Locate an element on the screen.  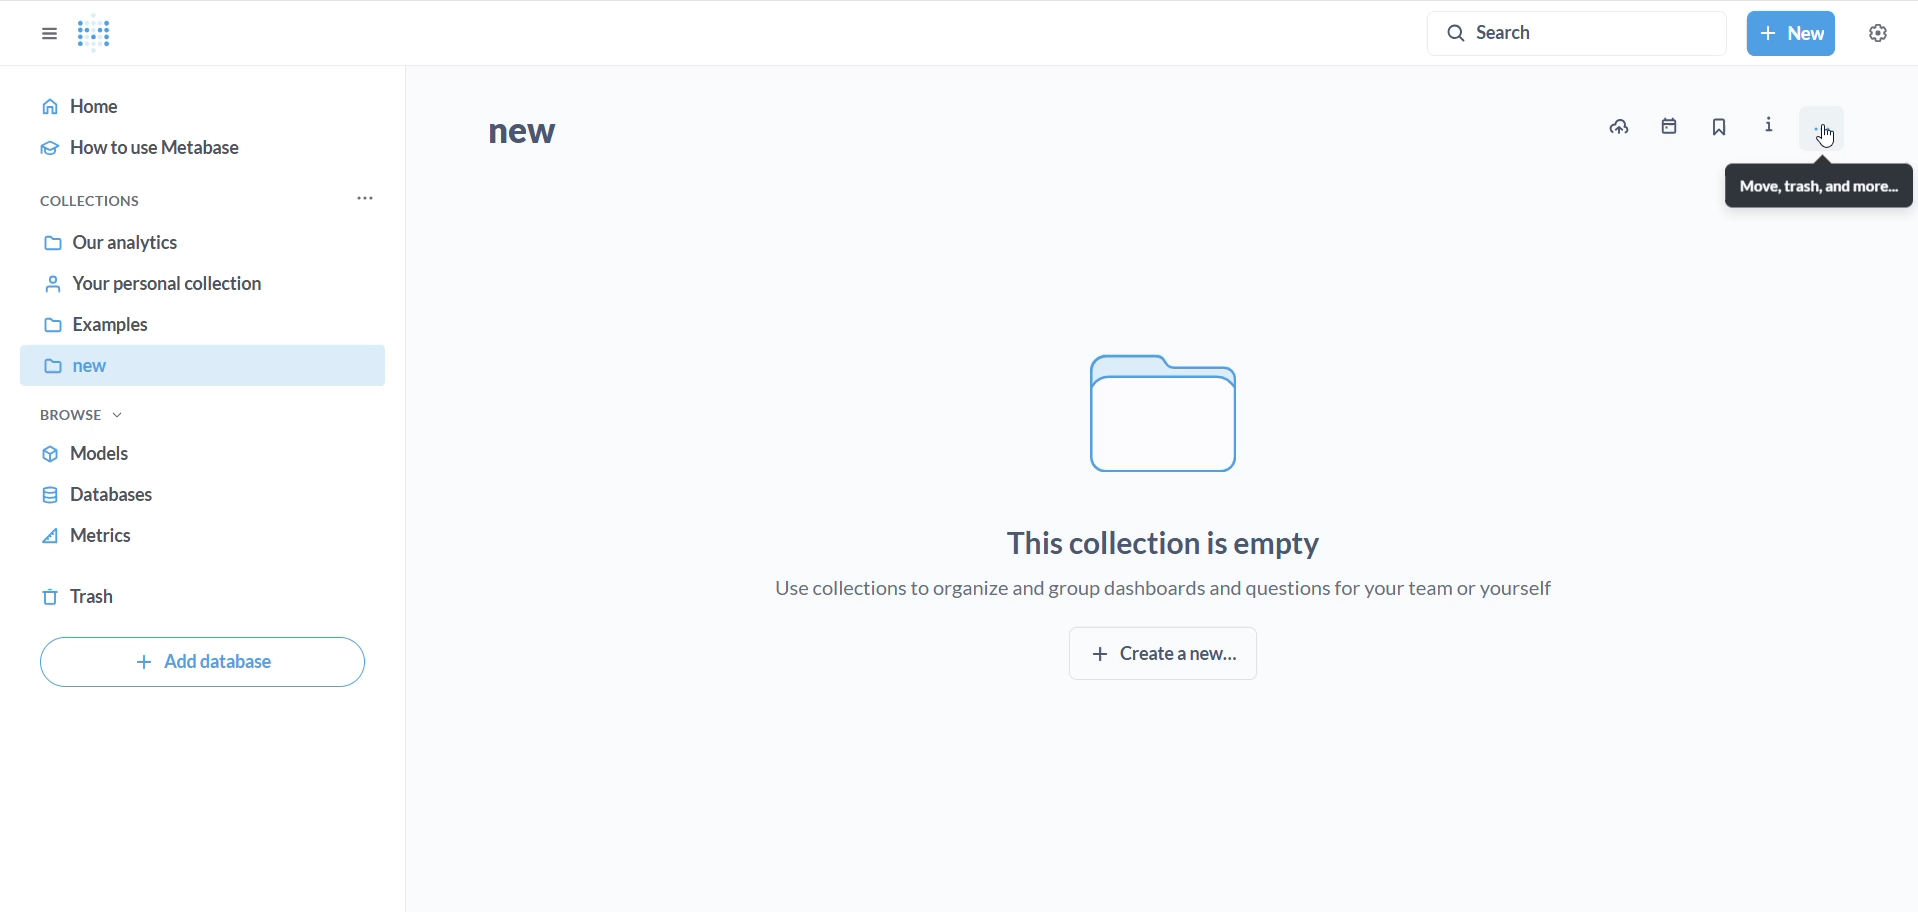
browse is located at coordinates (83, 420).